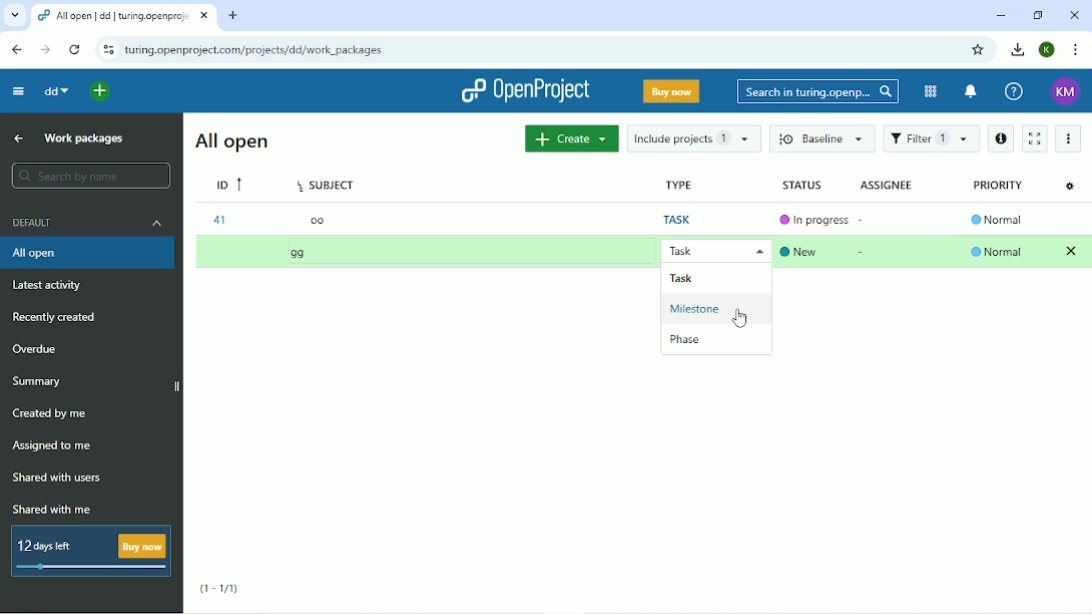  I want to click on Minimize, so click(1001, 15).